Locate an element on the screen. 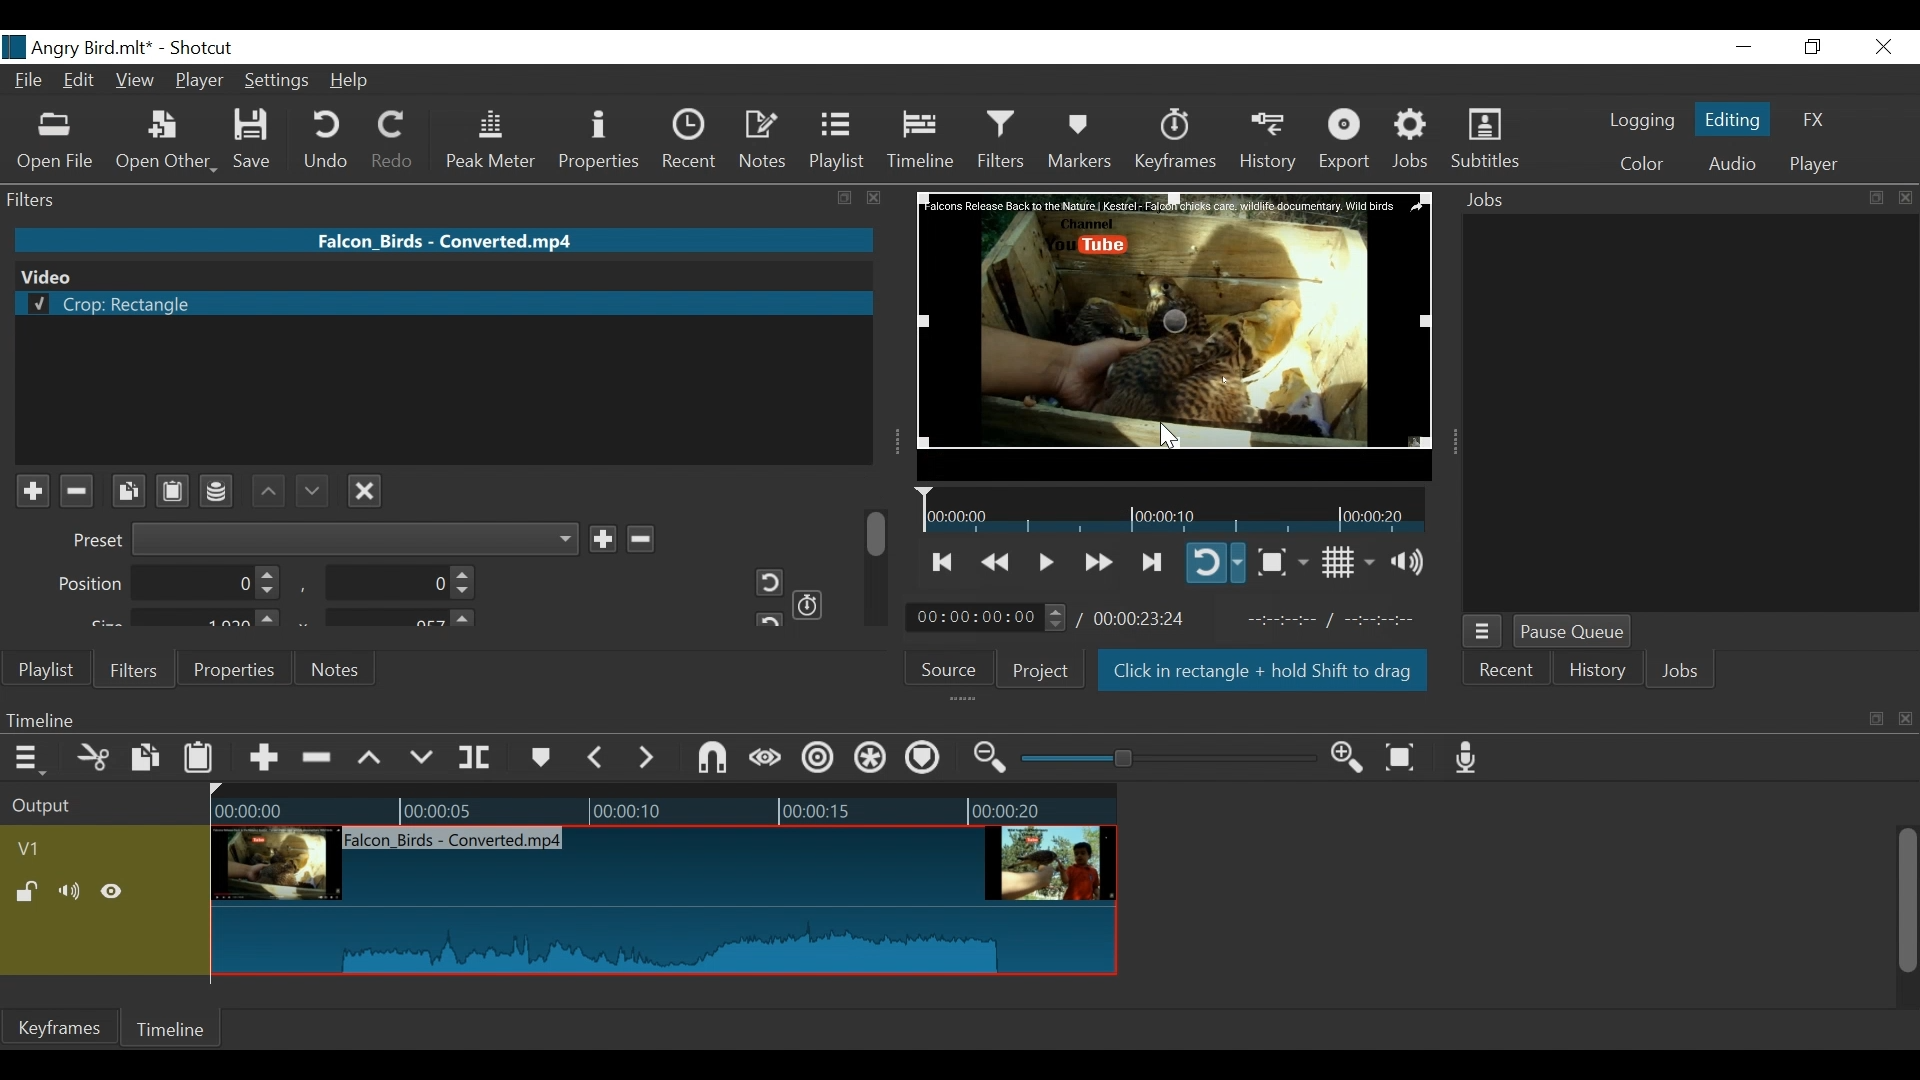  Jobs Menu is located at coordinates (1480, 633).